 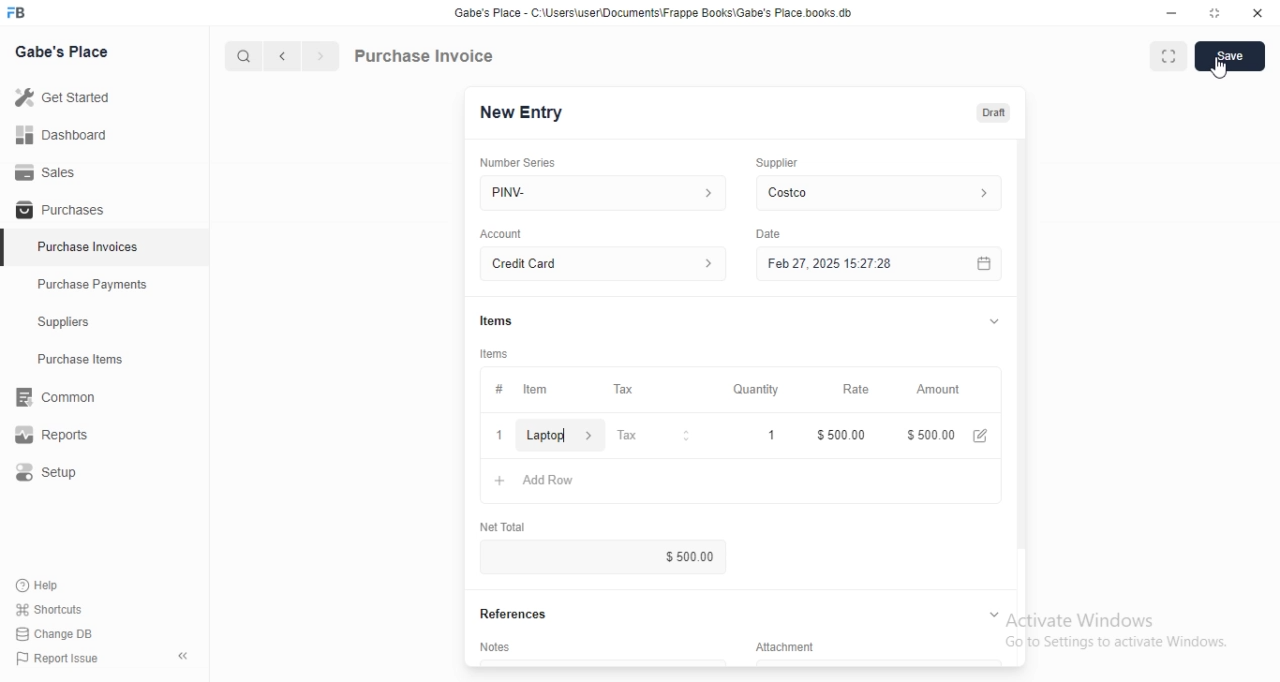 What do you see at coordinates (494, 646) in the screenshot?
I see `Notes` at bounding box center [494, 646].